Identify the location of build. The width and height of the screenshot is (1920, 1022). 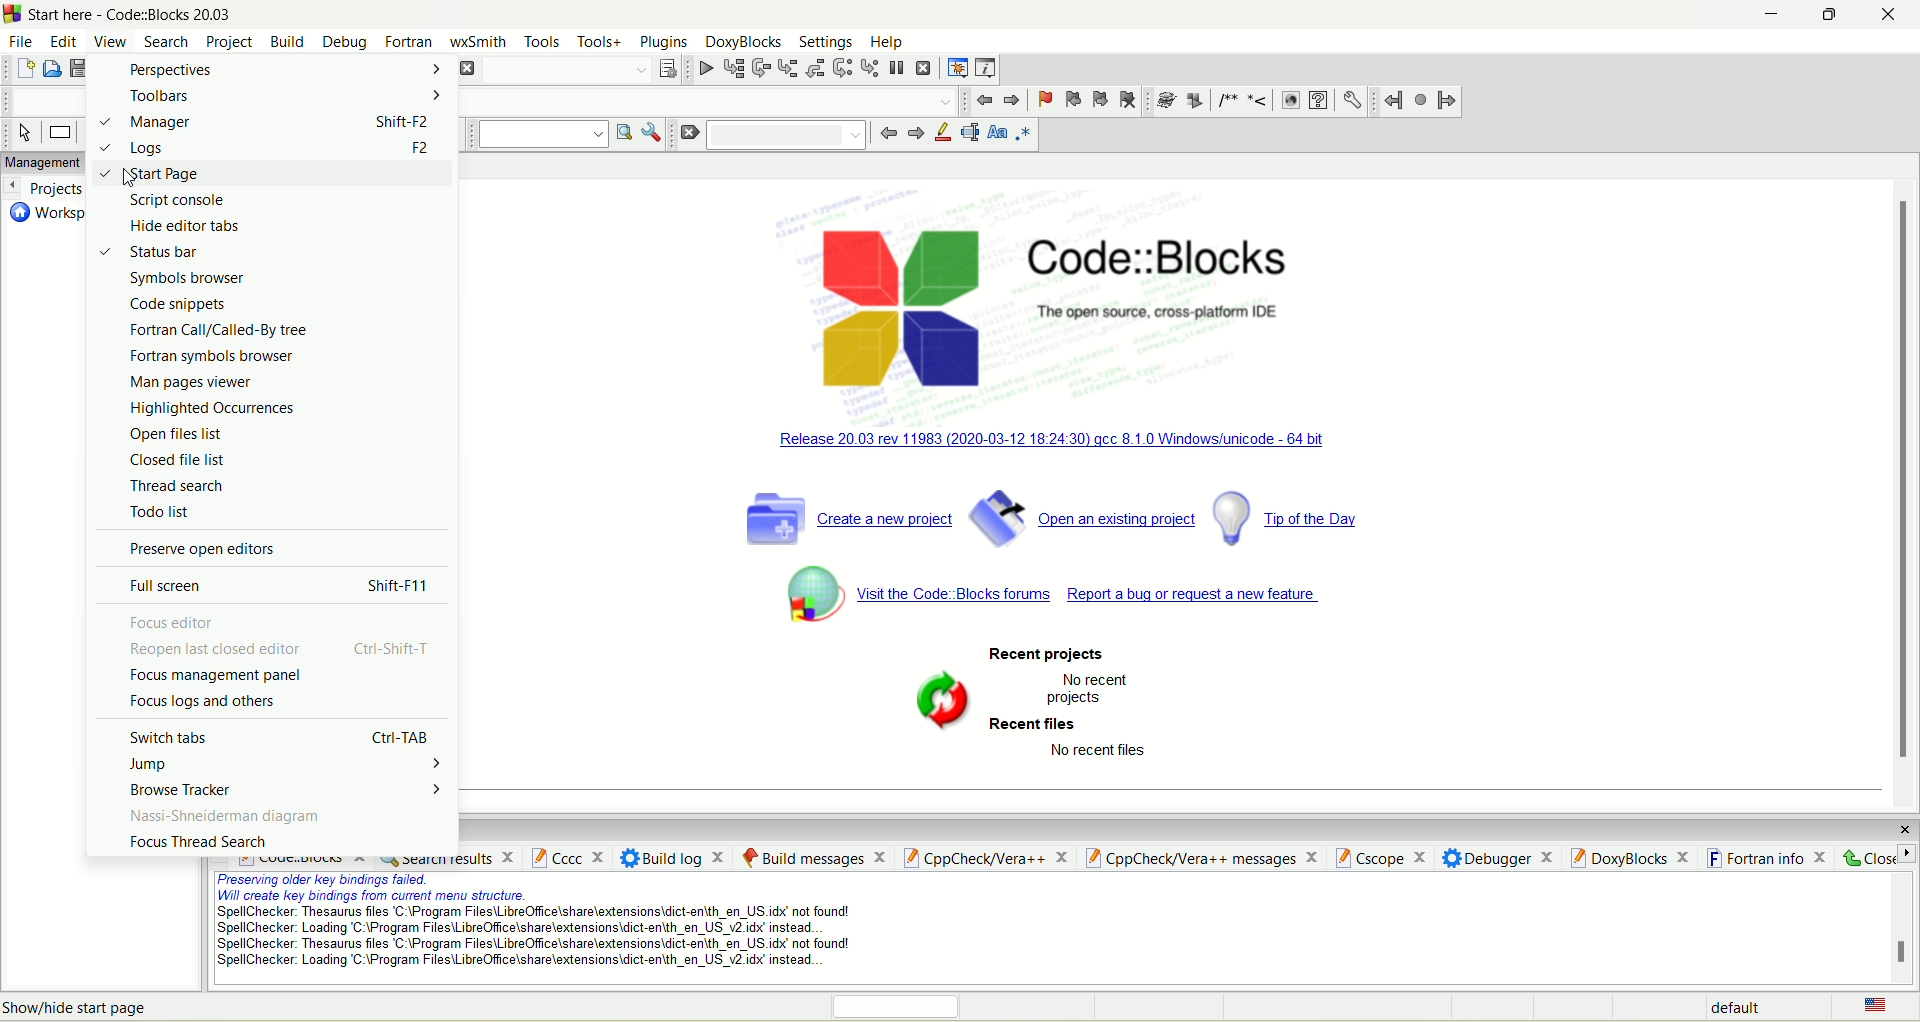
(287, 40).